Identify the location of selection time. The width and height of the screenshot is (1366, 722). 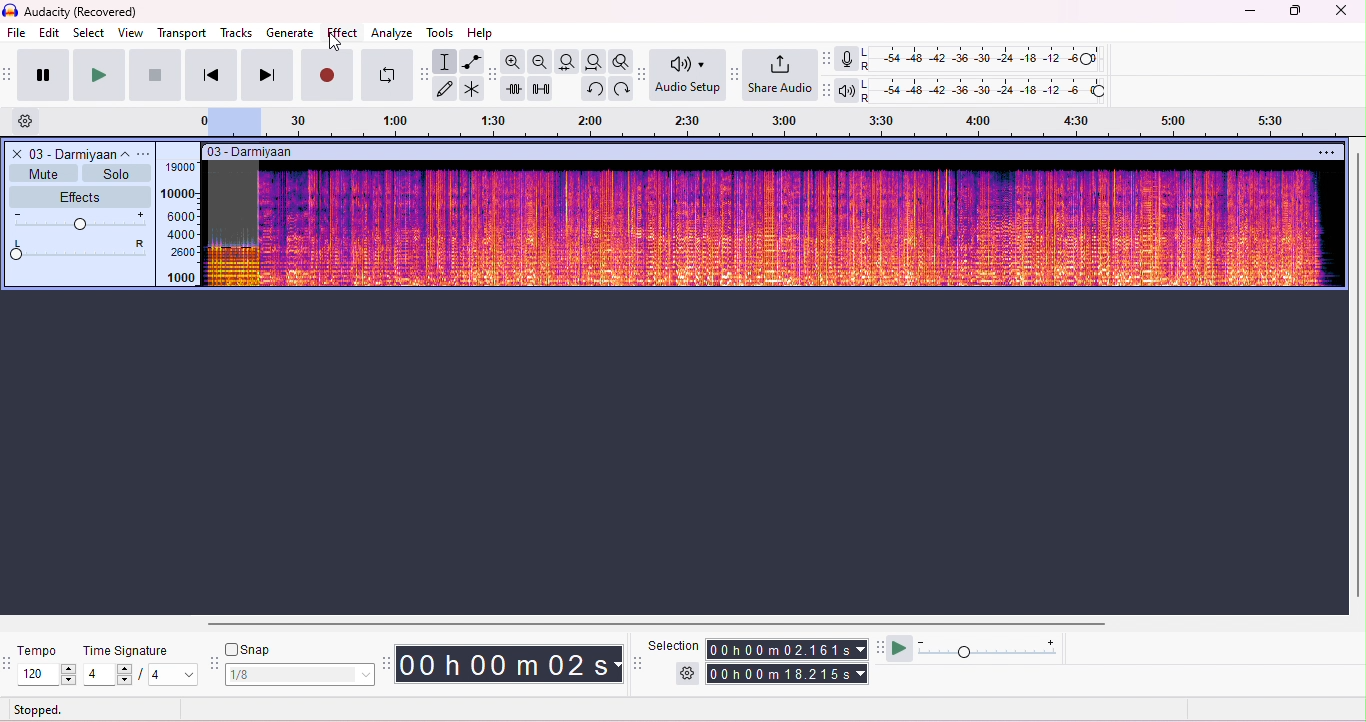
(789, 649).